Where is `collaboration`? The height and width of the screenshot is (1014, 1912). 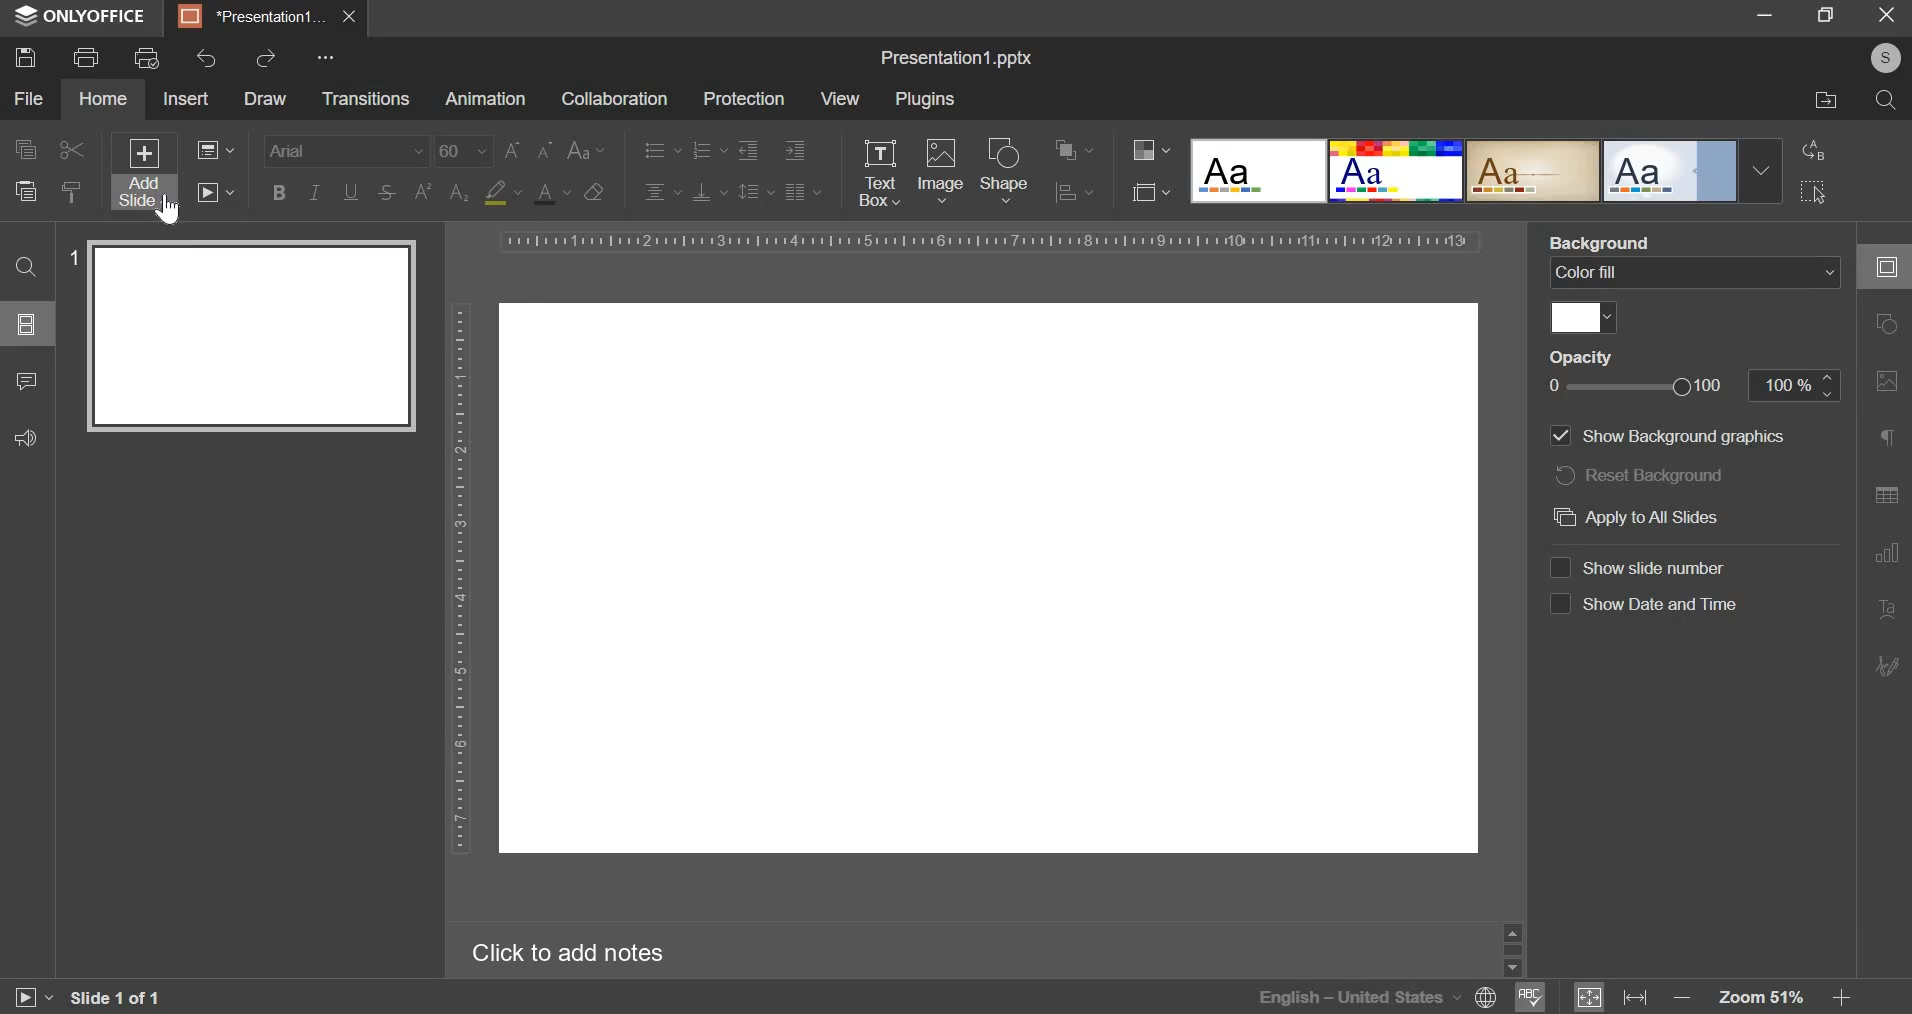 collaboration is located at coordinates (613, 99).